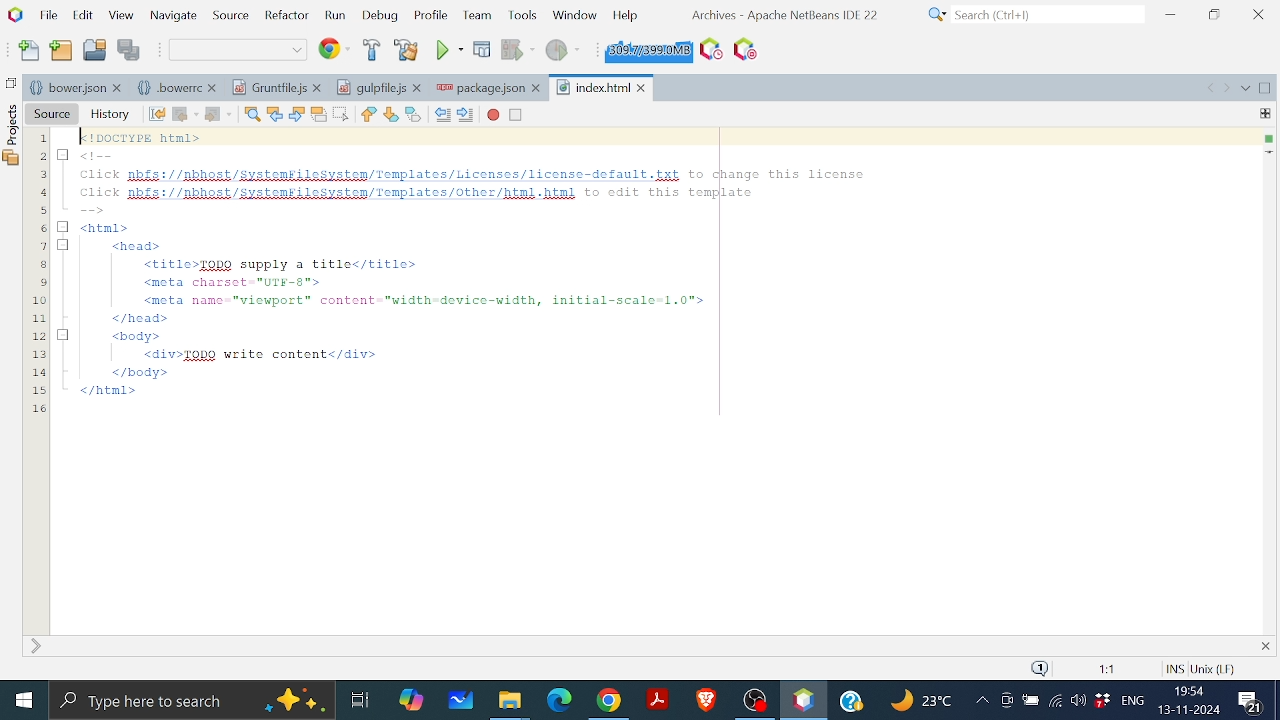 The width and height of the screenshot is (1280, 720). Describe the element at coordinates (412, 115) in the screenshot. I see `Toggle bookmark` at that location.